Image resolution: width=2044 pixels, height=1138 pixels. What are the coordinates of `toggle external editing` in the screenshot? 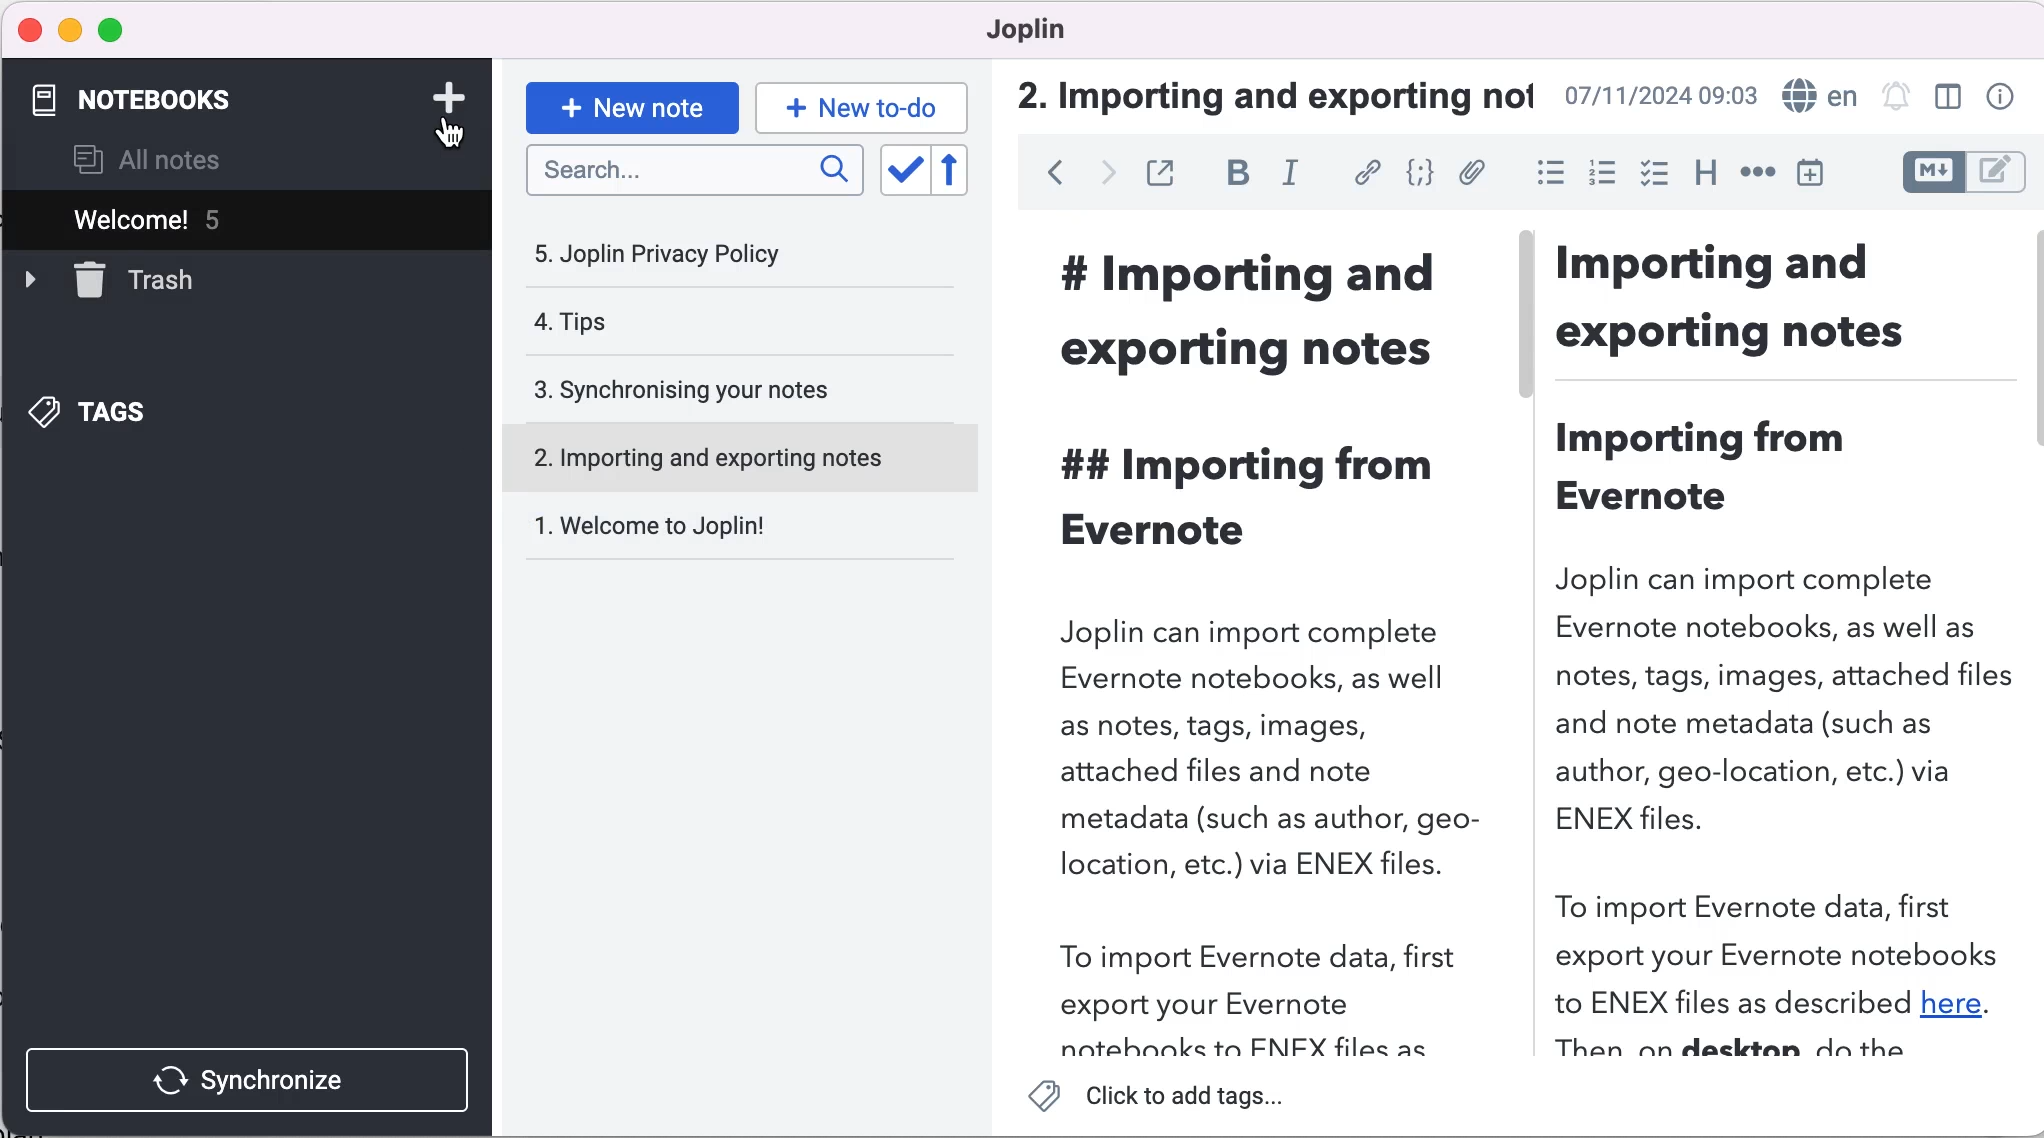 It's located at (1163, 175).